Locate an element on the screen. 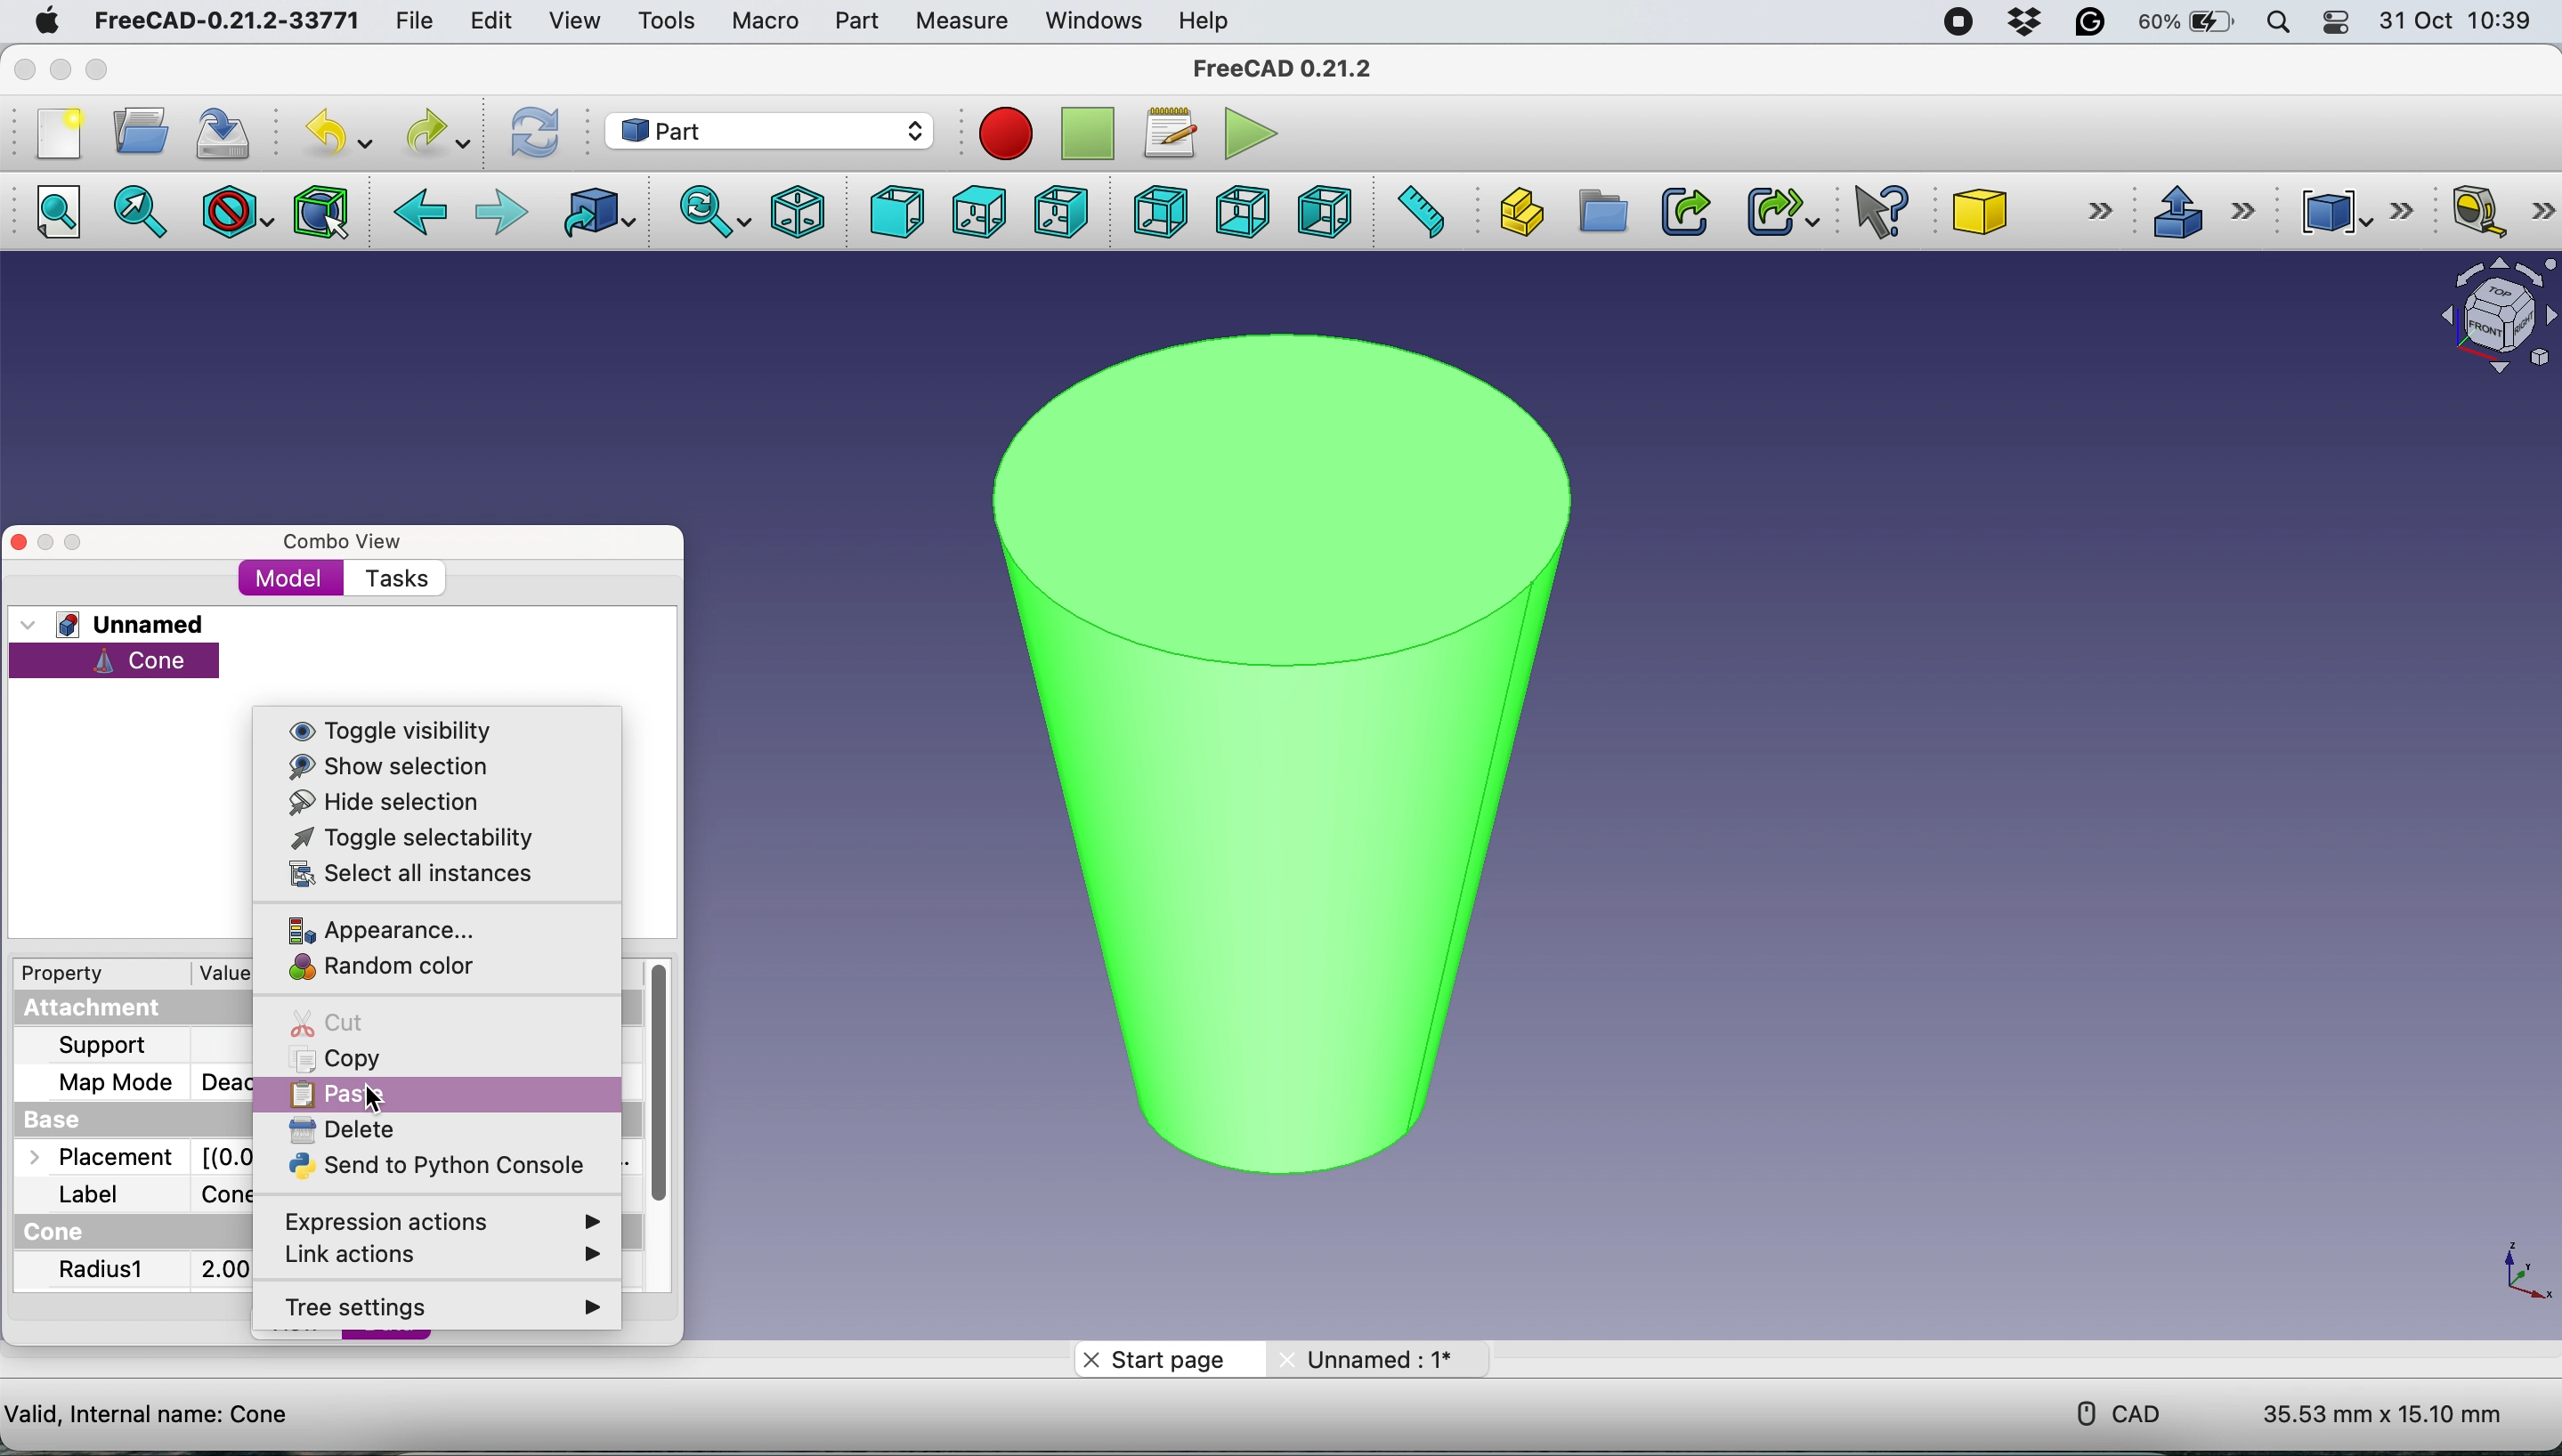  xy scale is located at coordinates (2511, 1271).